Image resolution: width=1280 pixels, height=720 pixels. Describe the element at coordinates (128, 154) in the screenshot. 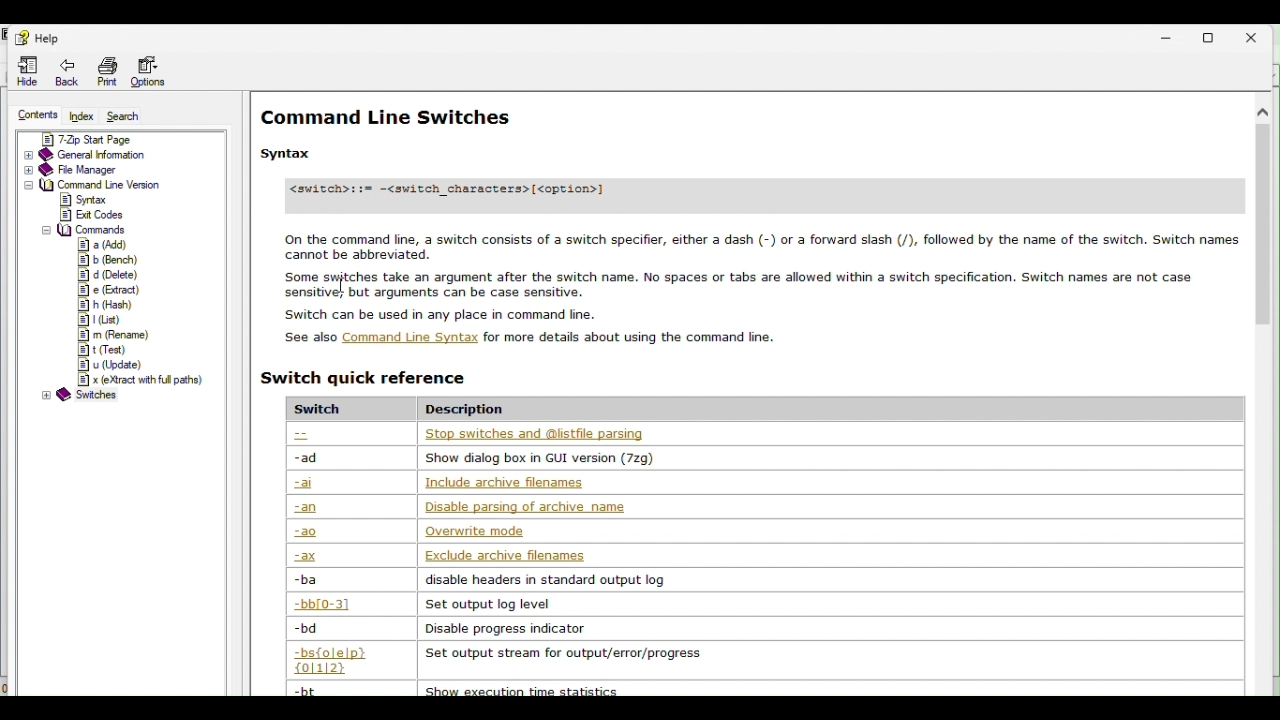

I see `General information` at that location.